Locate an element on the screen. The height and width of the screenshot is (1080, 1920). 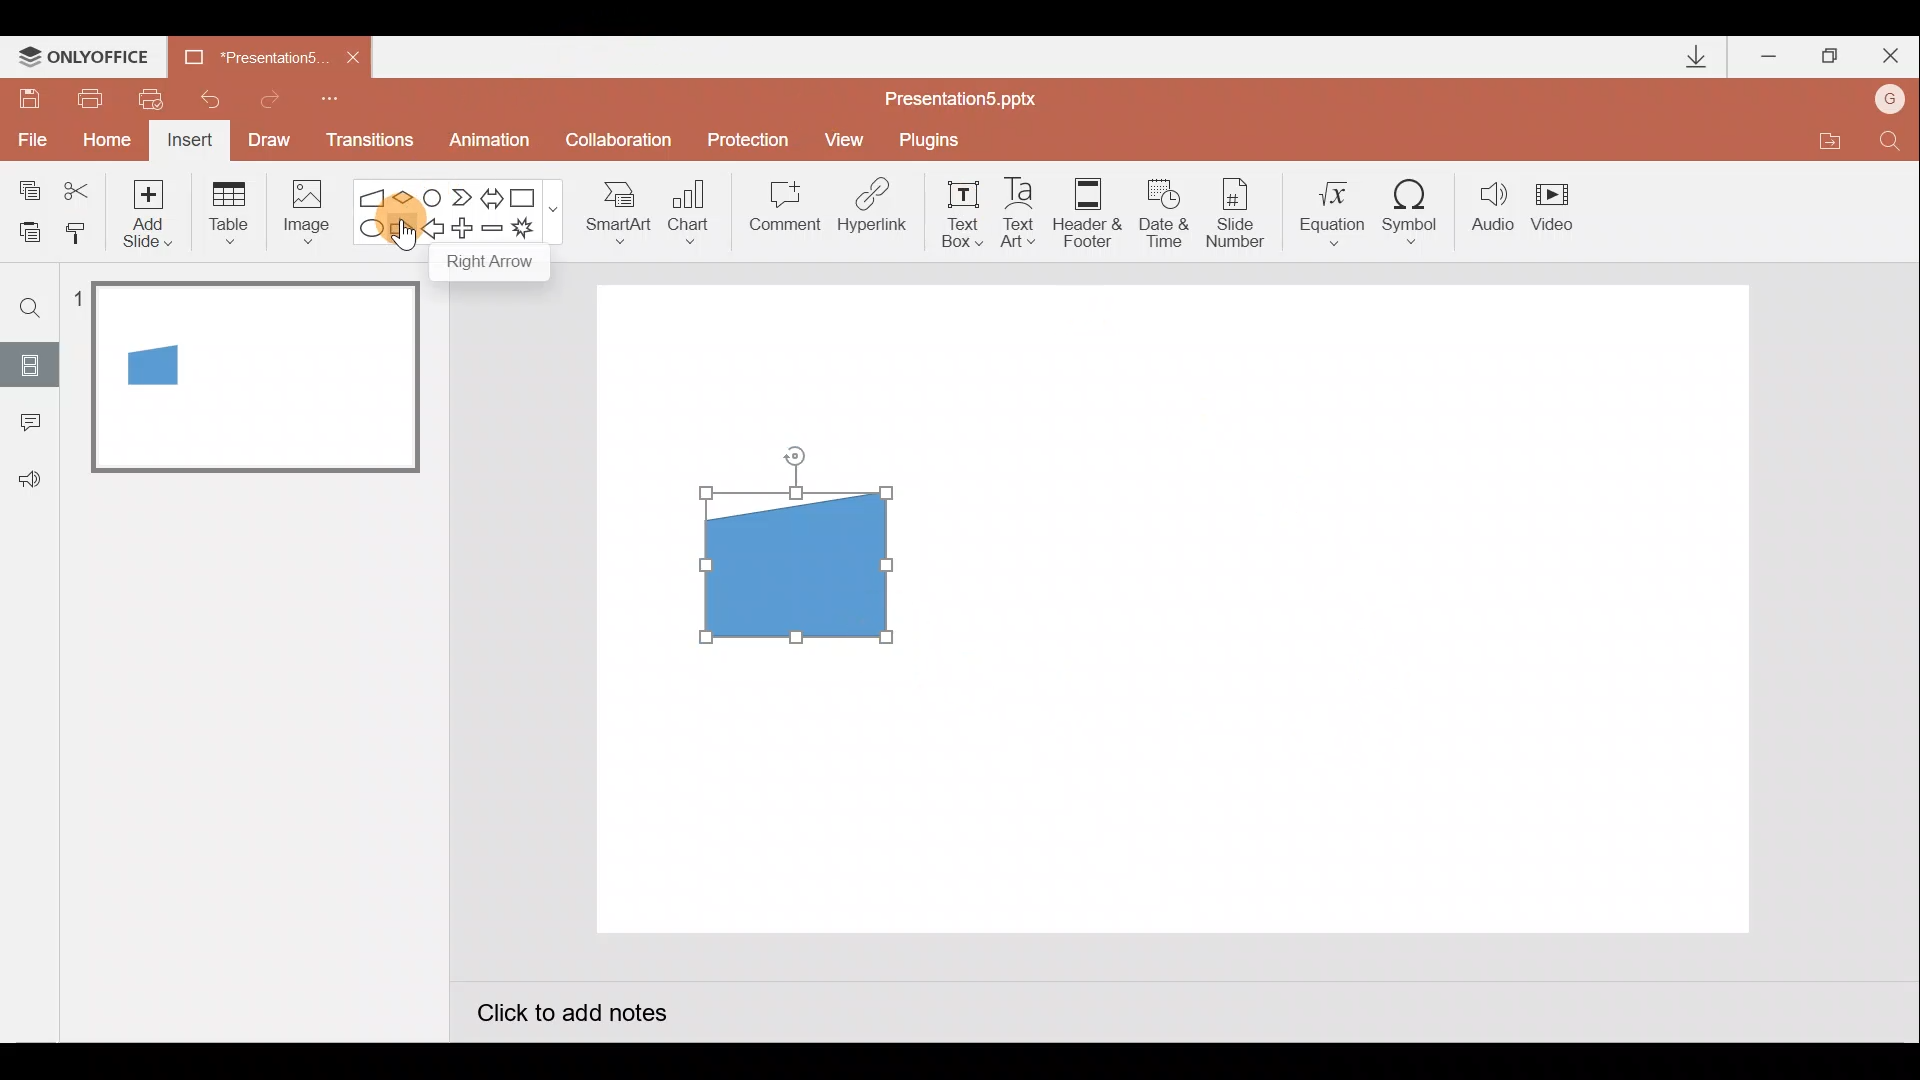
Close is located at coordinates (353, 58).